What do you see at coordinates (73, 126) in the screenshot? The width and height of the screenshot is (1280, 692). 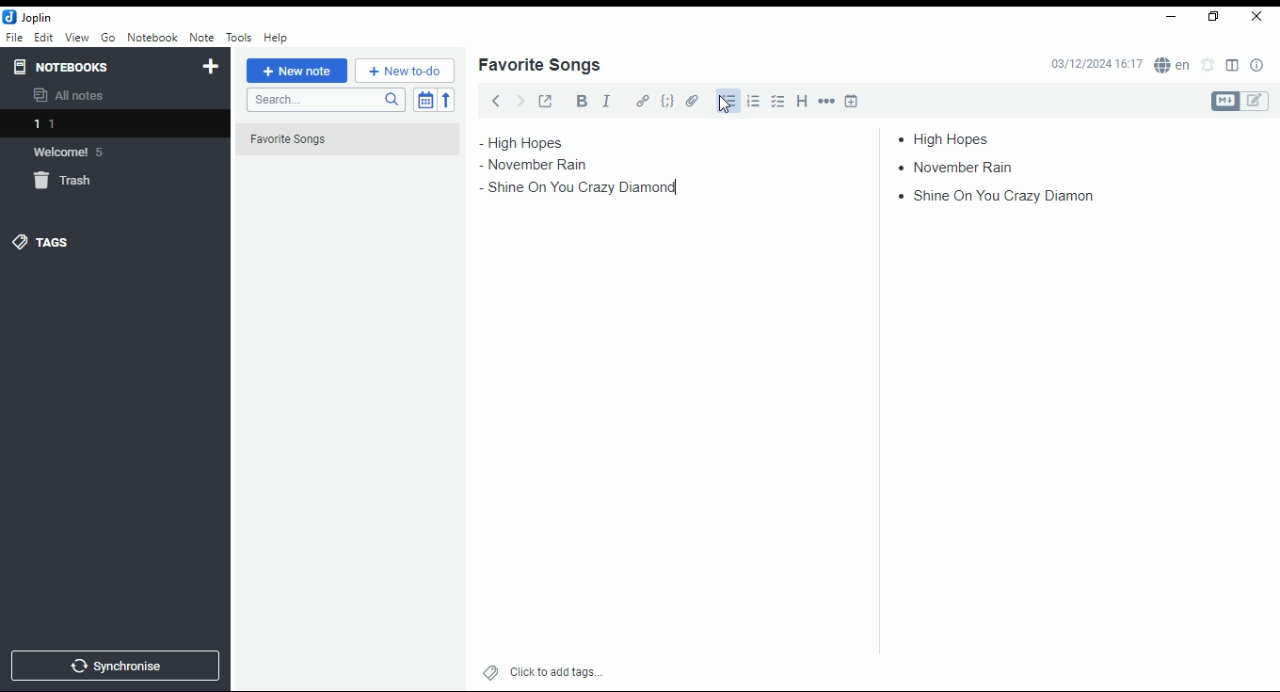 I see `notebook 1` at bounding box center [73, 126].